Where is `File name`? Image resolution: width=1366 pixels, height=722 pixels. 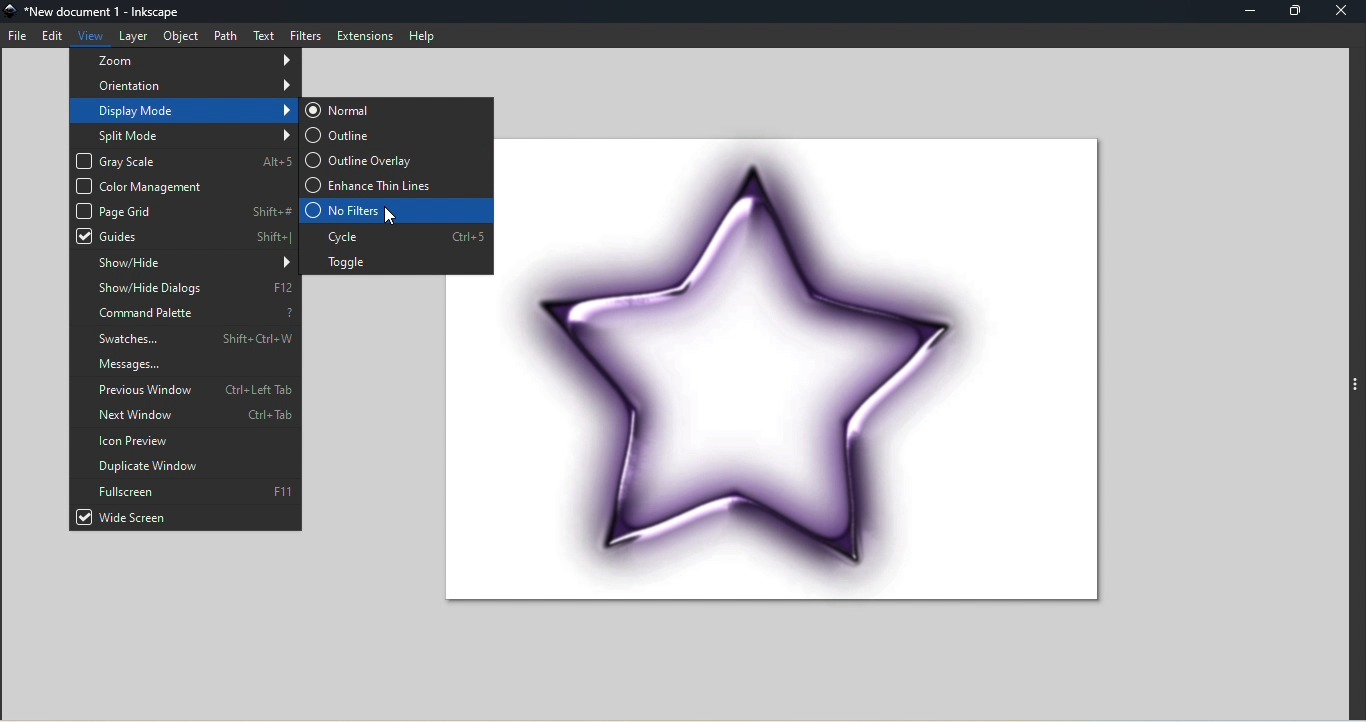
File name is located at coordinates (111, 12).